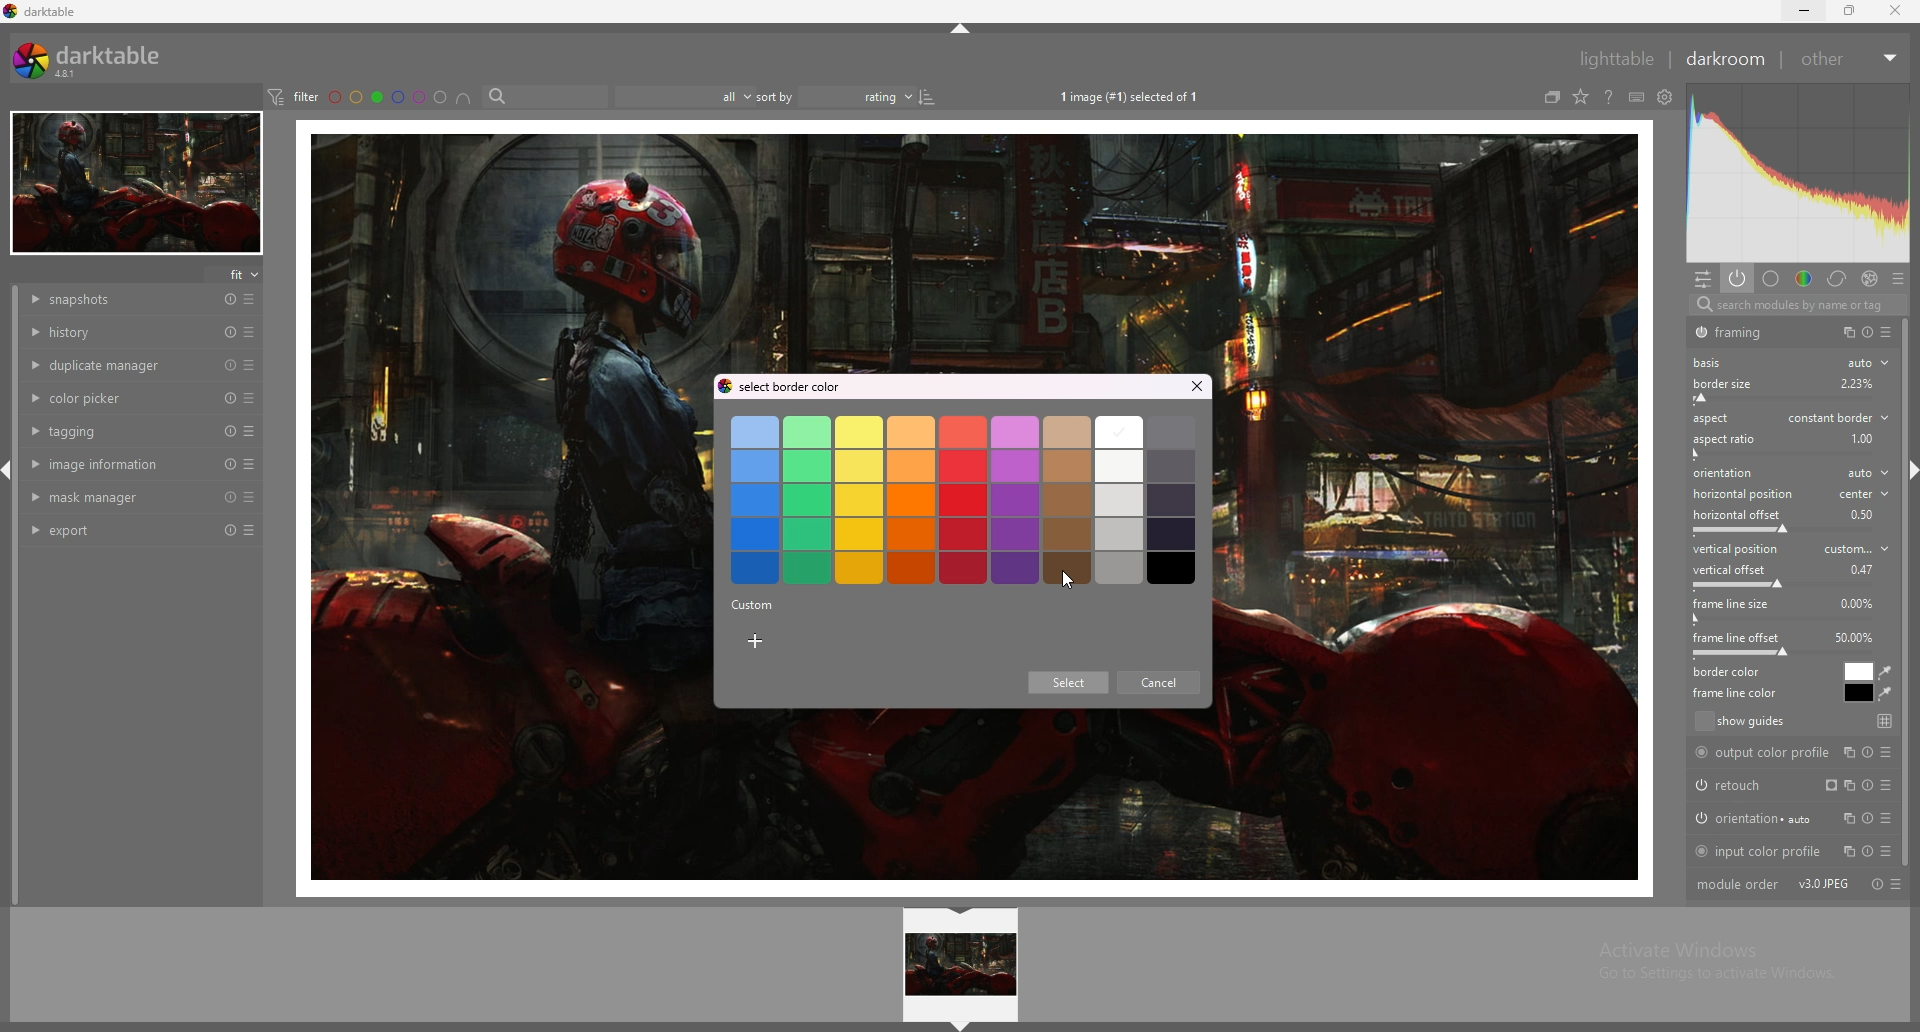 The height and width of the screenshot is (1032, 1920). What do you see at coordinates (1792, 753) in the screenshot?
I see `output color profile` at bounding box center [1792, 753].